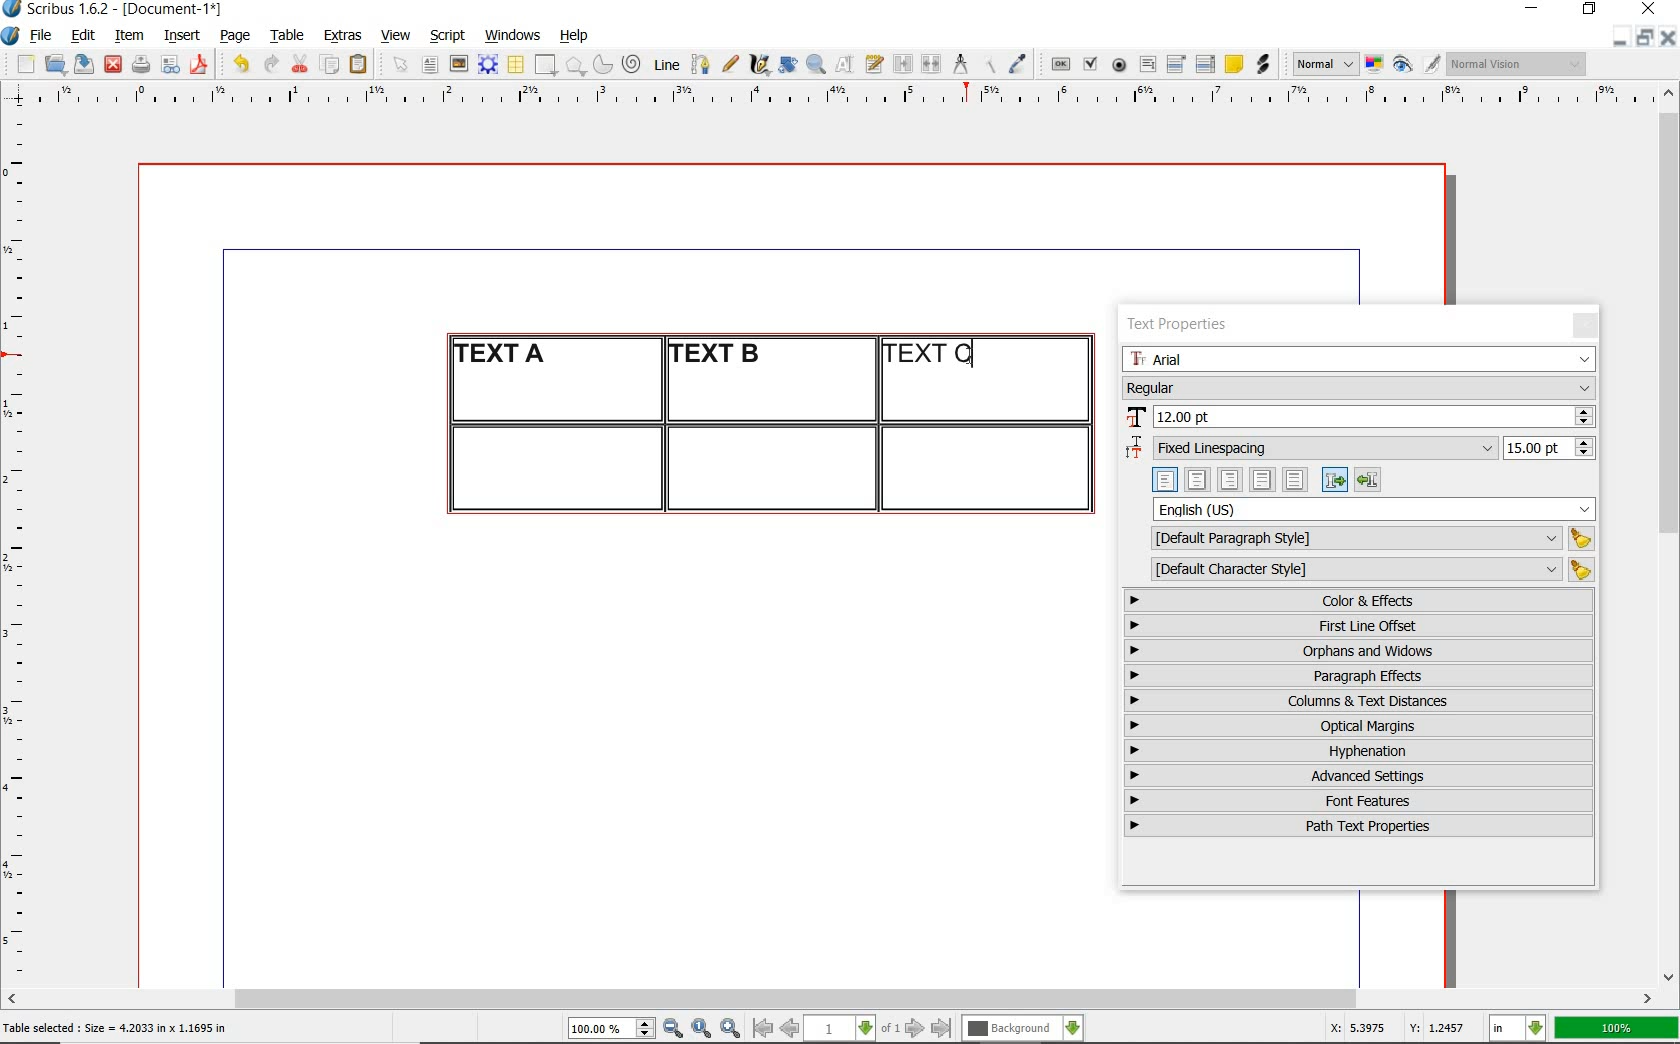 The image size is (1680, 1044). Describe the element at coordinates (852, 1028) in the screenshot. I see `select current page level` at that location.